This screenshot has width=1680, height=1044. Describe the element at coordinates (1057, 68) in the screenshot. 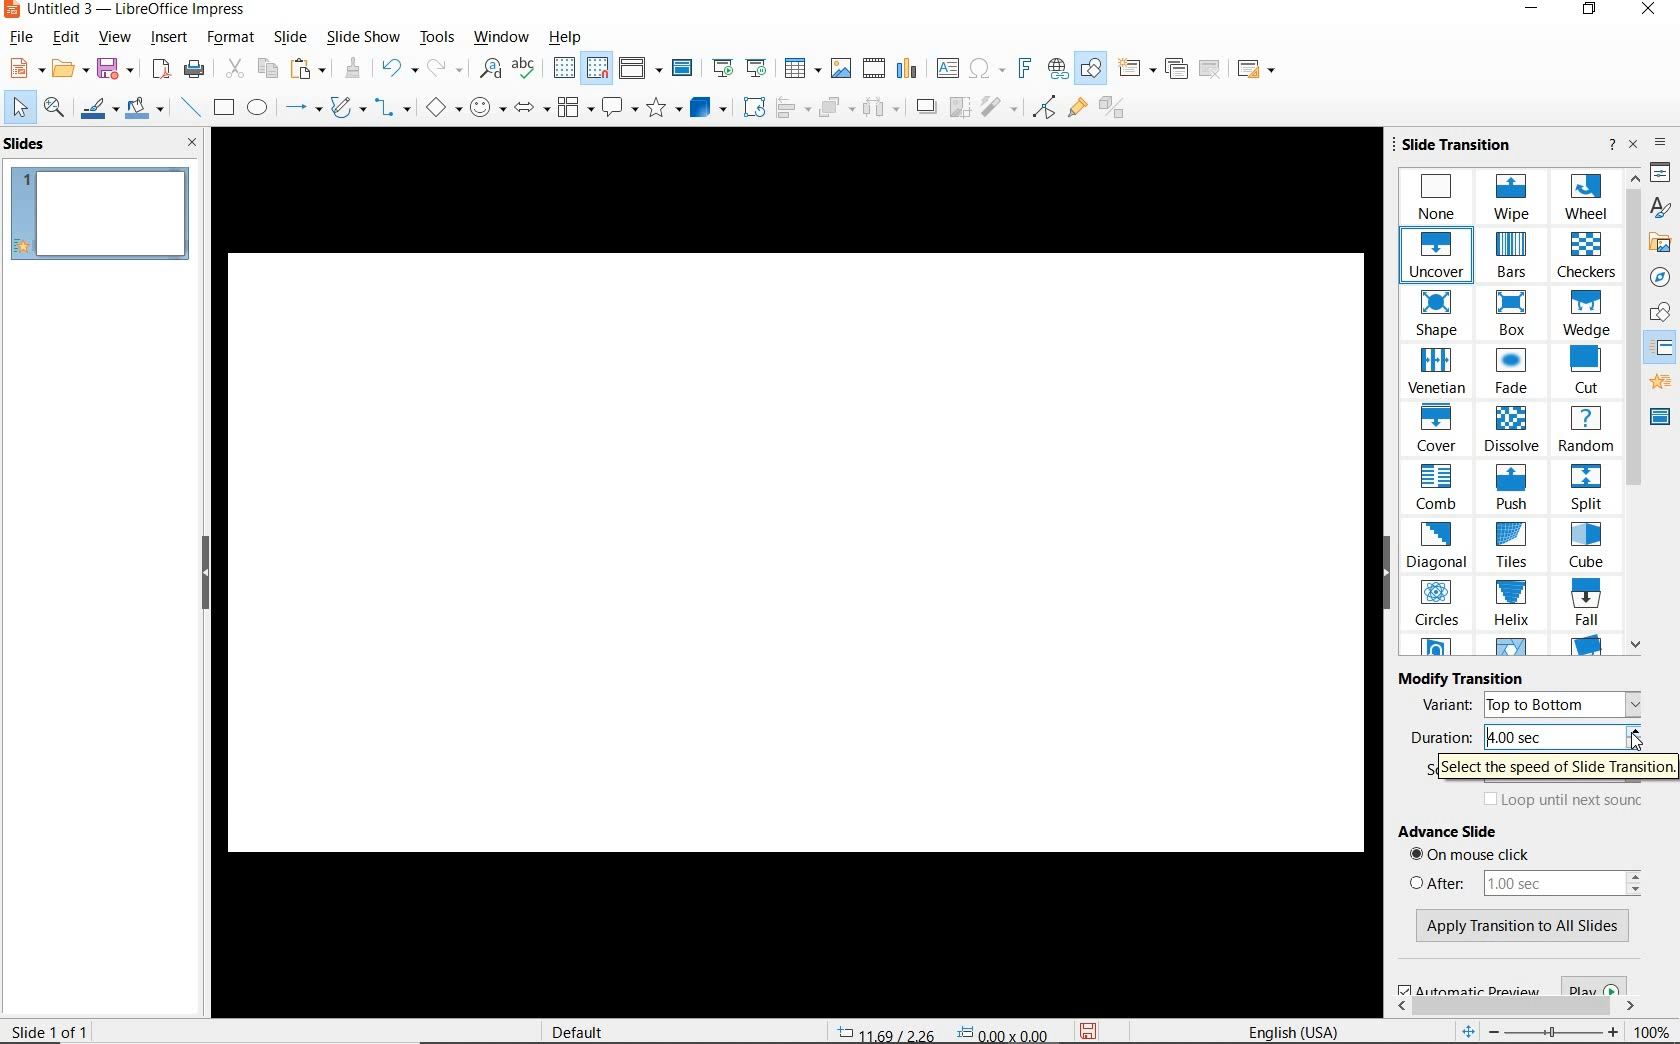

I see `INSERT HYPERLINK` at that location.